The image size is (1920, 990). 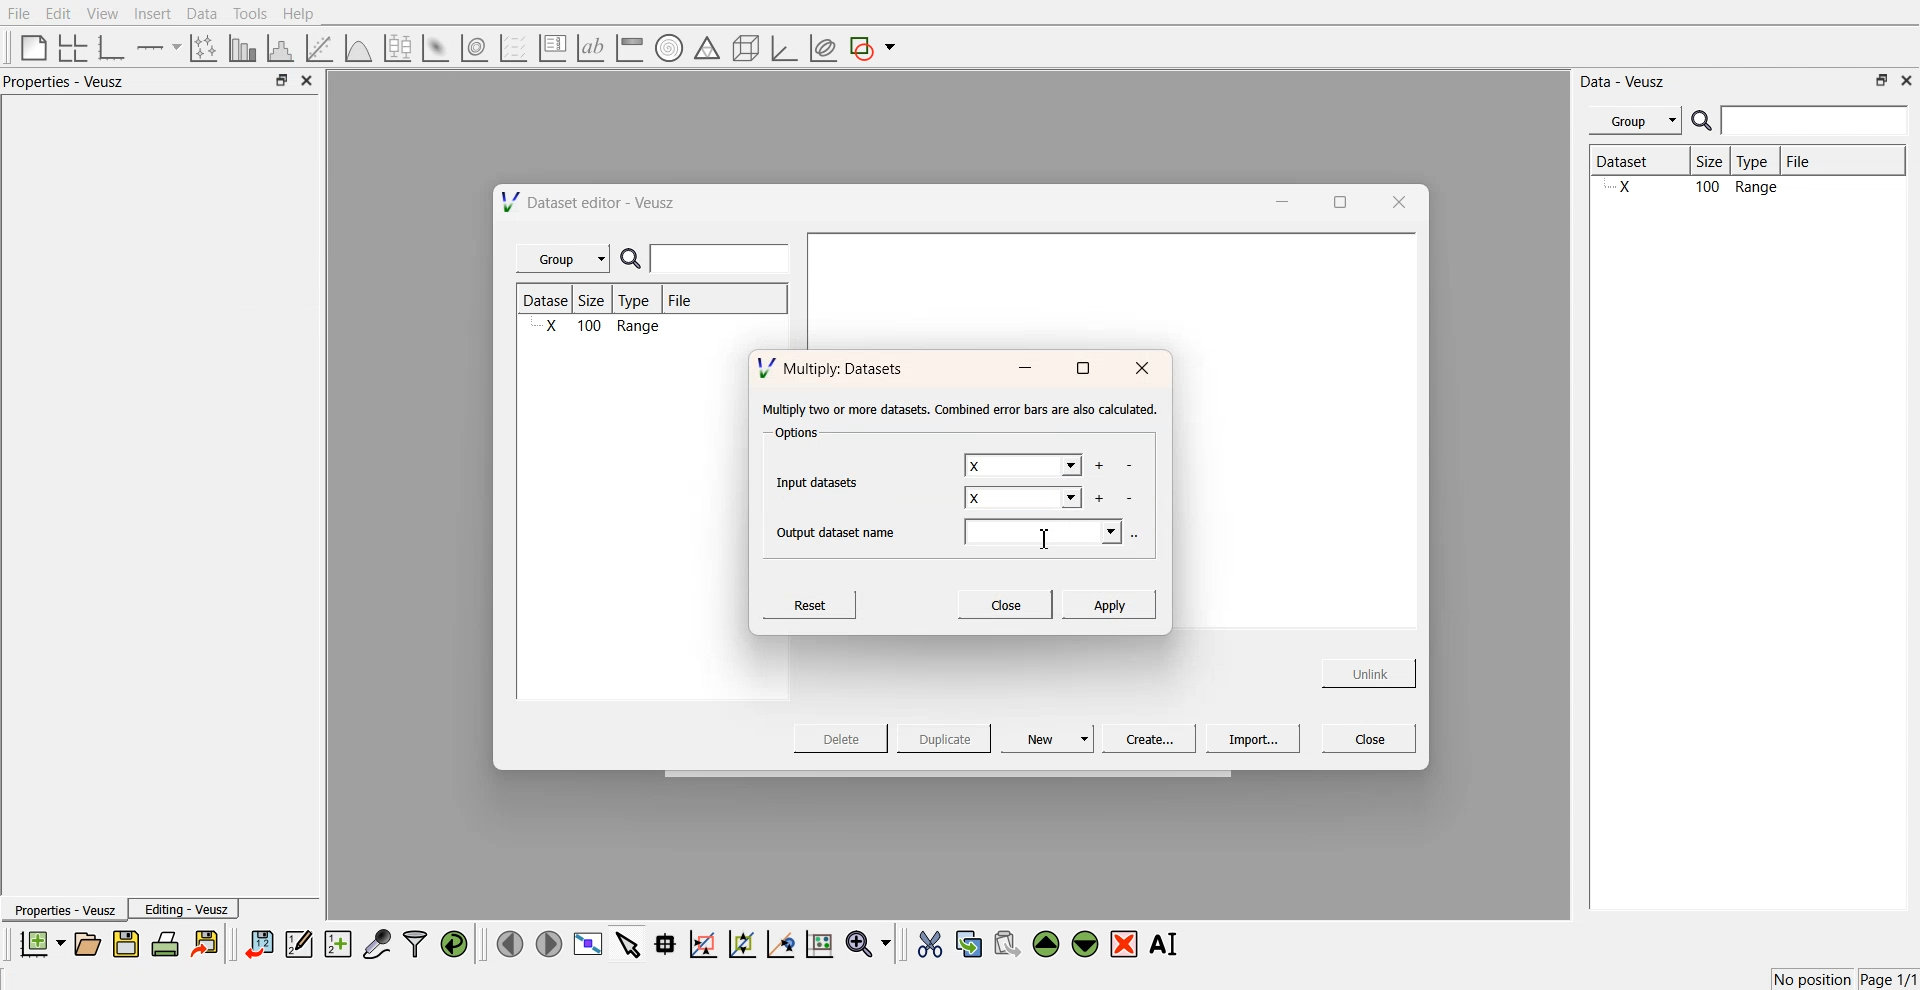 What do you see at coordinates (1715, 163) in the screenshot?
I see `Size` at bounding box center [1715, 163].